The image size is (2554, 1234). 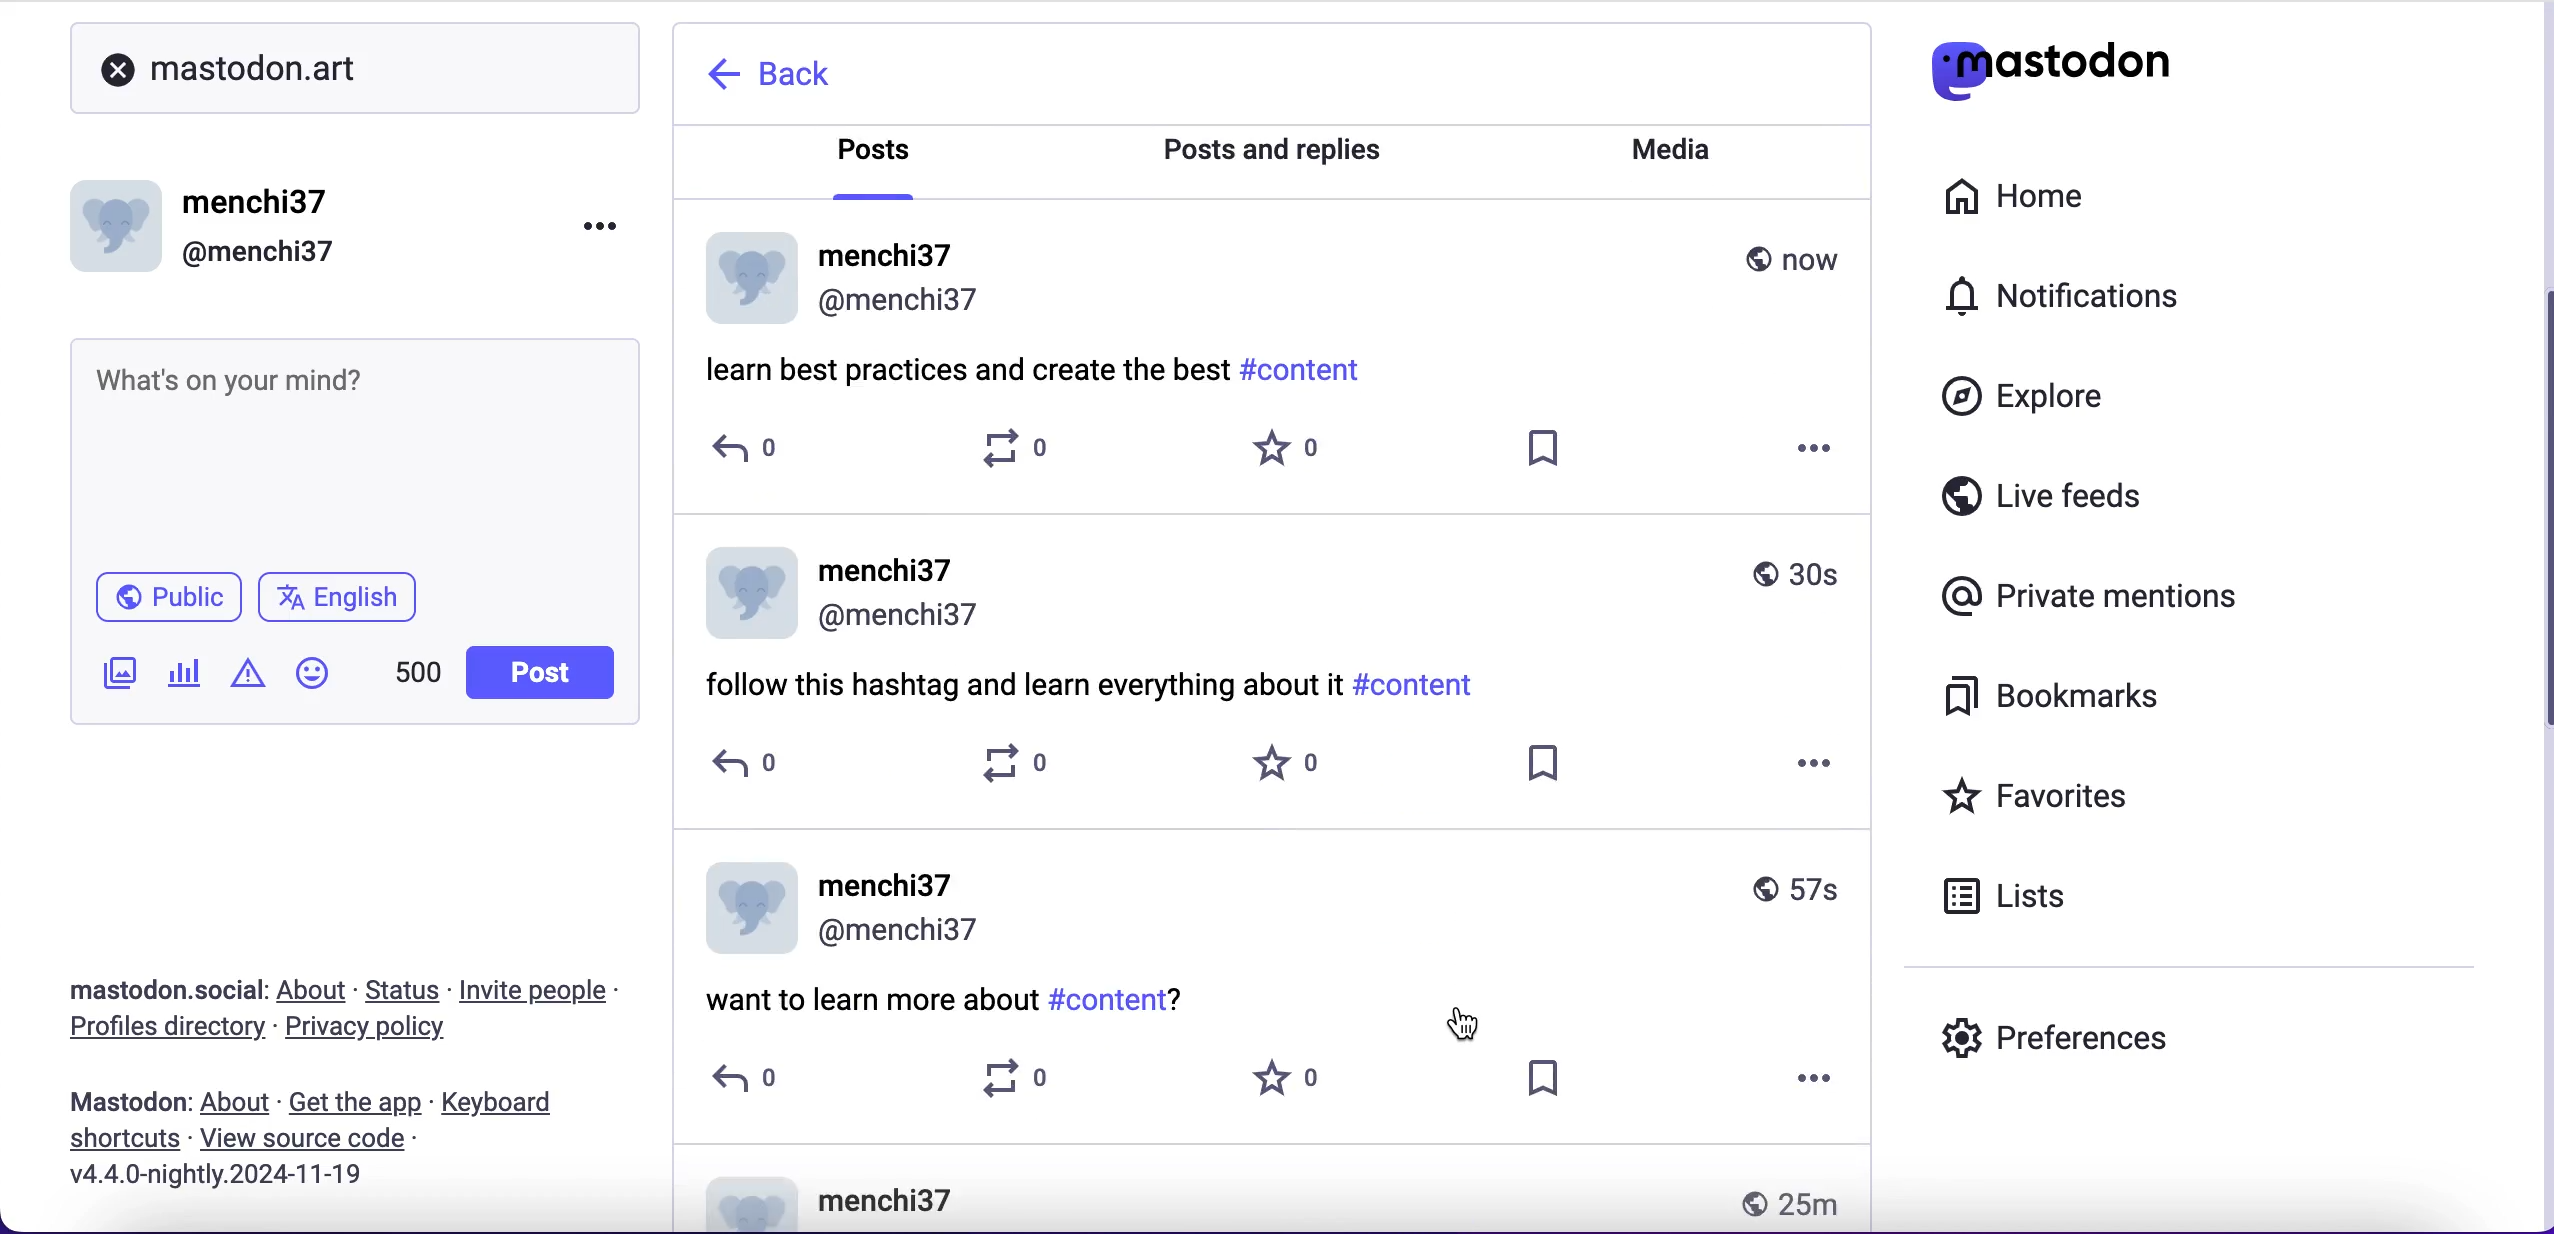 What do you see at coordinates (1296, 1086) in the screenshot?
I see `0 favorites` at bounding box center [1296, 1086].